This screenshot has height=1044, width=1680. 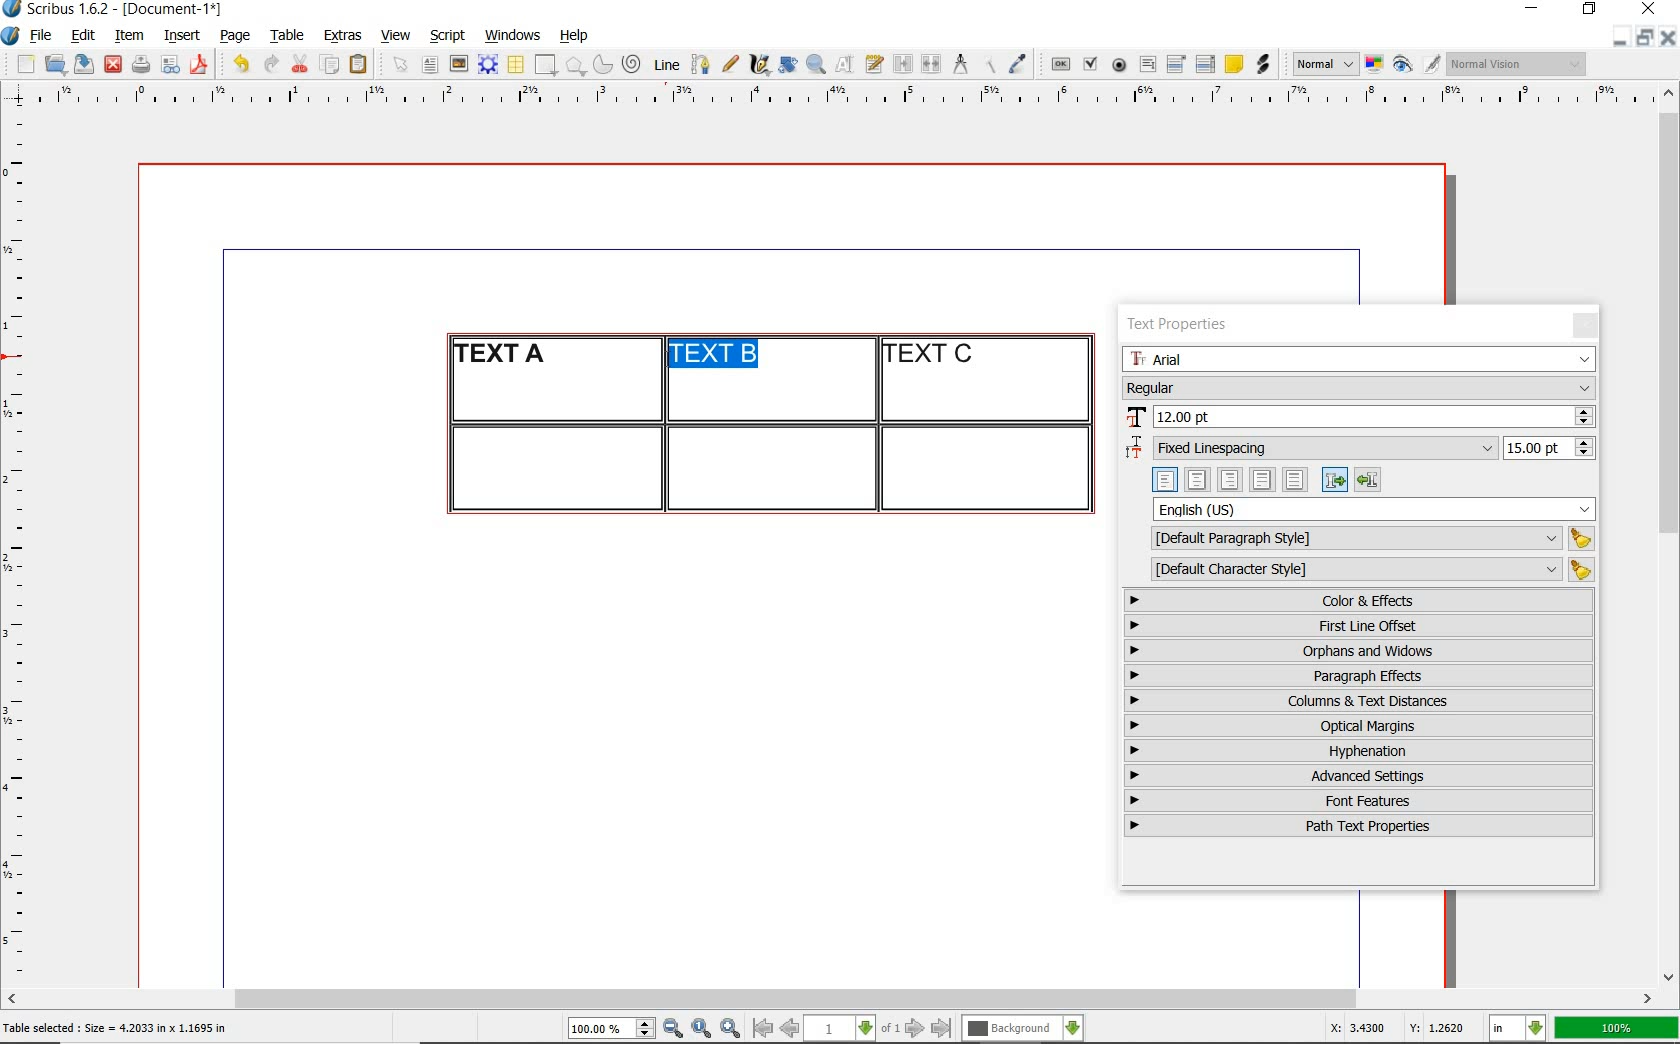 I want to click on path text properties, so click(x=1356, y=826).